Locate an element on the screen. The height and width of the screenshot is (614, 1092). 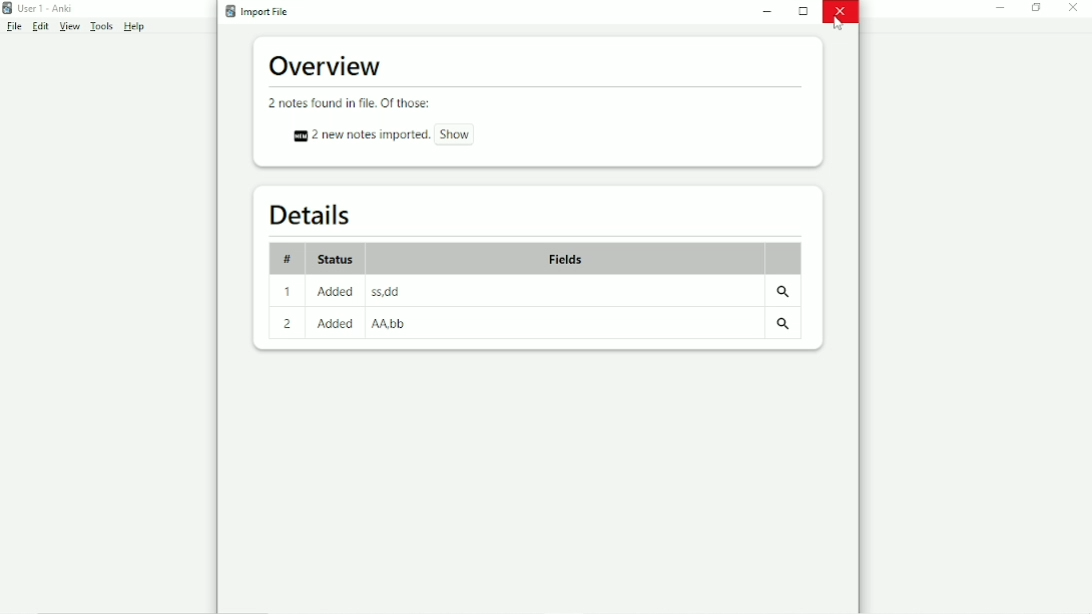
2 new notes imported. is located at coordinates (357, 135).